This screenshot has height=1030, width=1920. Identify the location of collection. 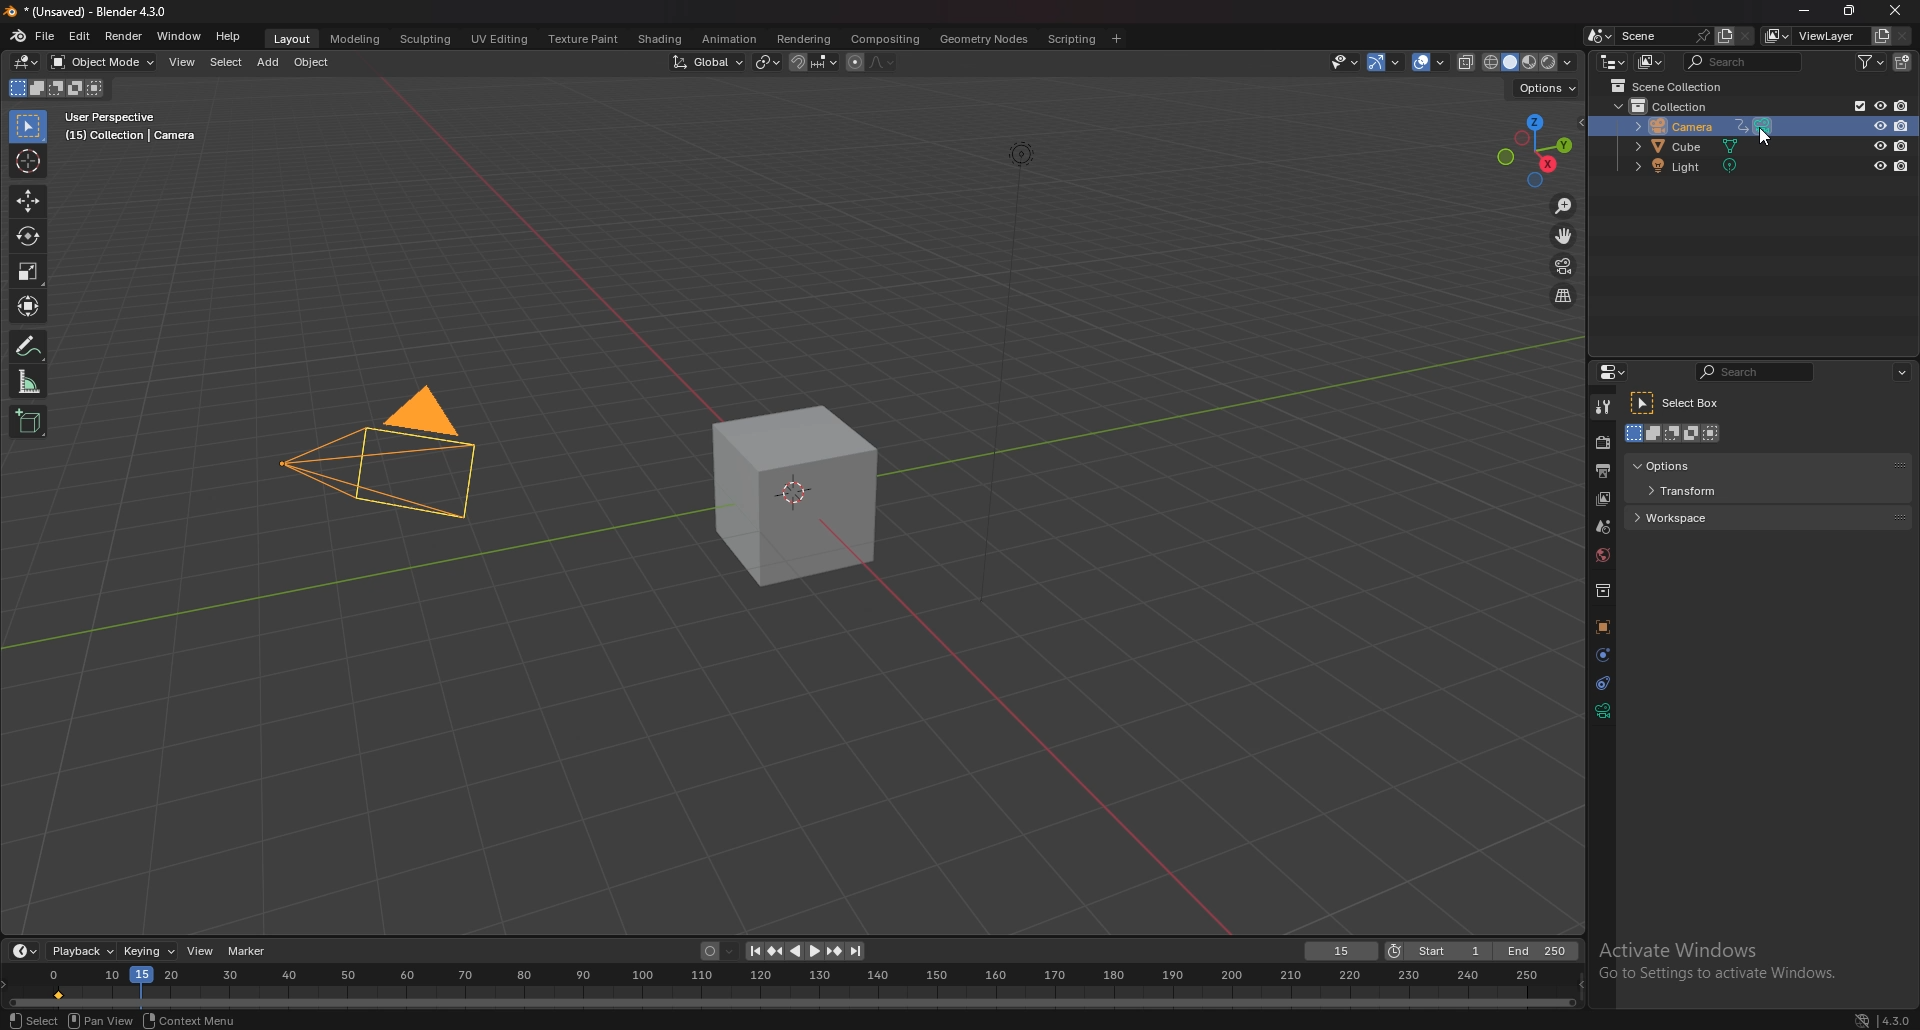
(1670, 105).